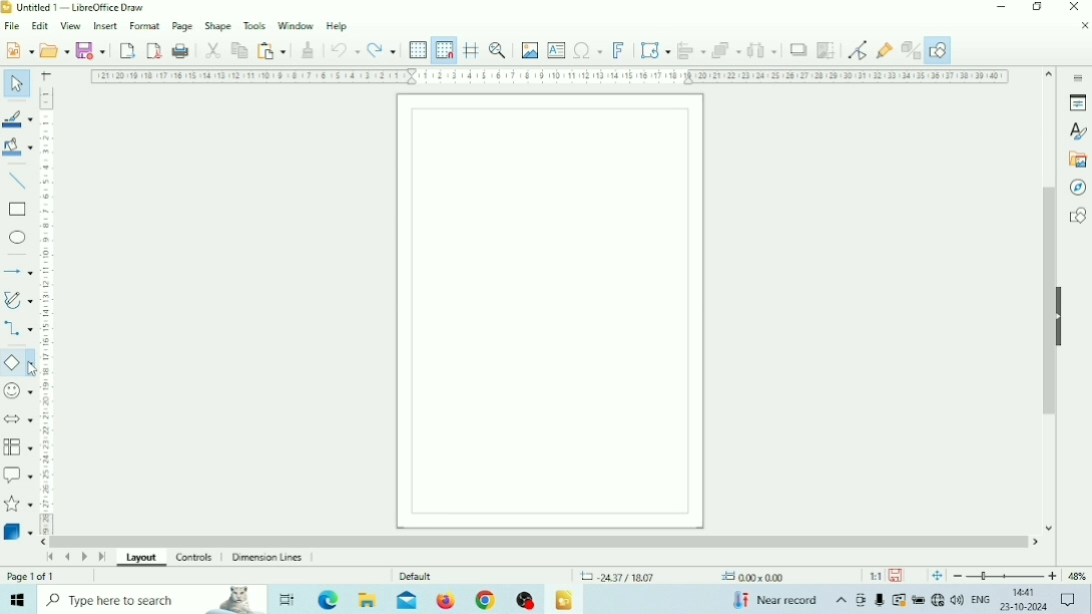  What do you see at coordinates (1076, 160) in the screenshot?
I see `Gallery` at bounding box center [1076, 160].